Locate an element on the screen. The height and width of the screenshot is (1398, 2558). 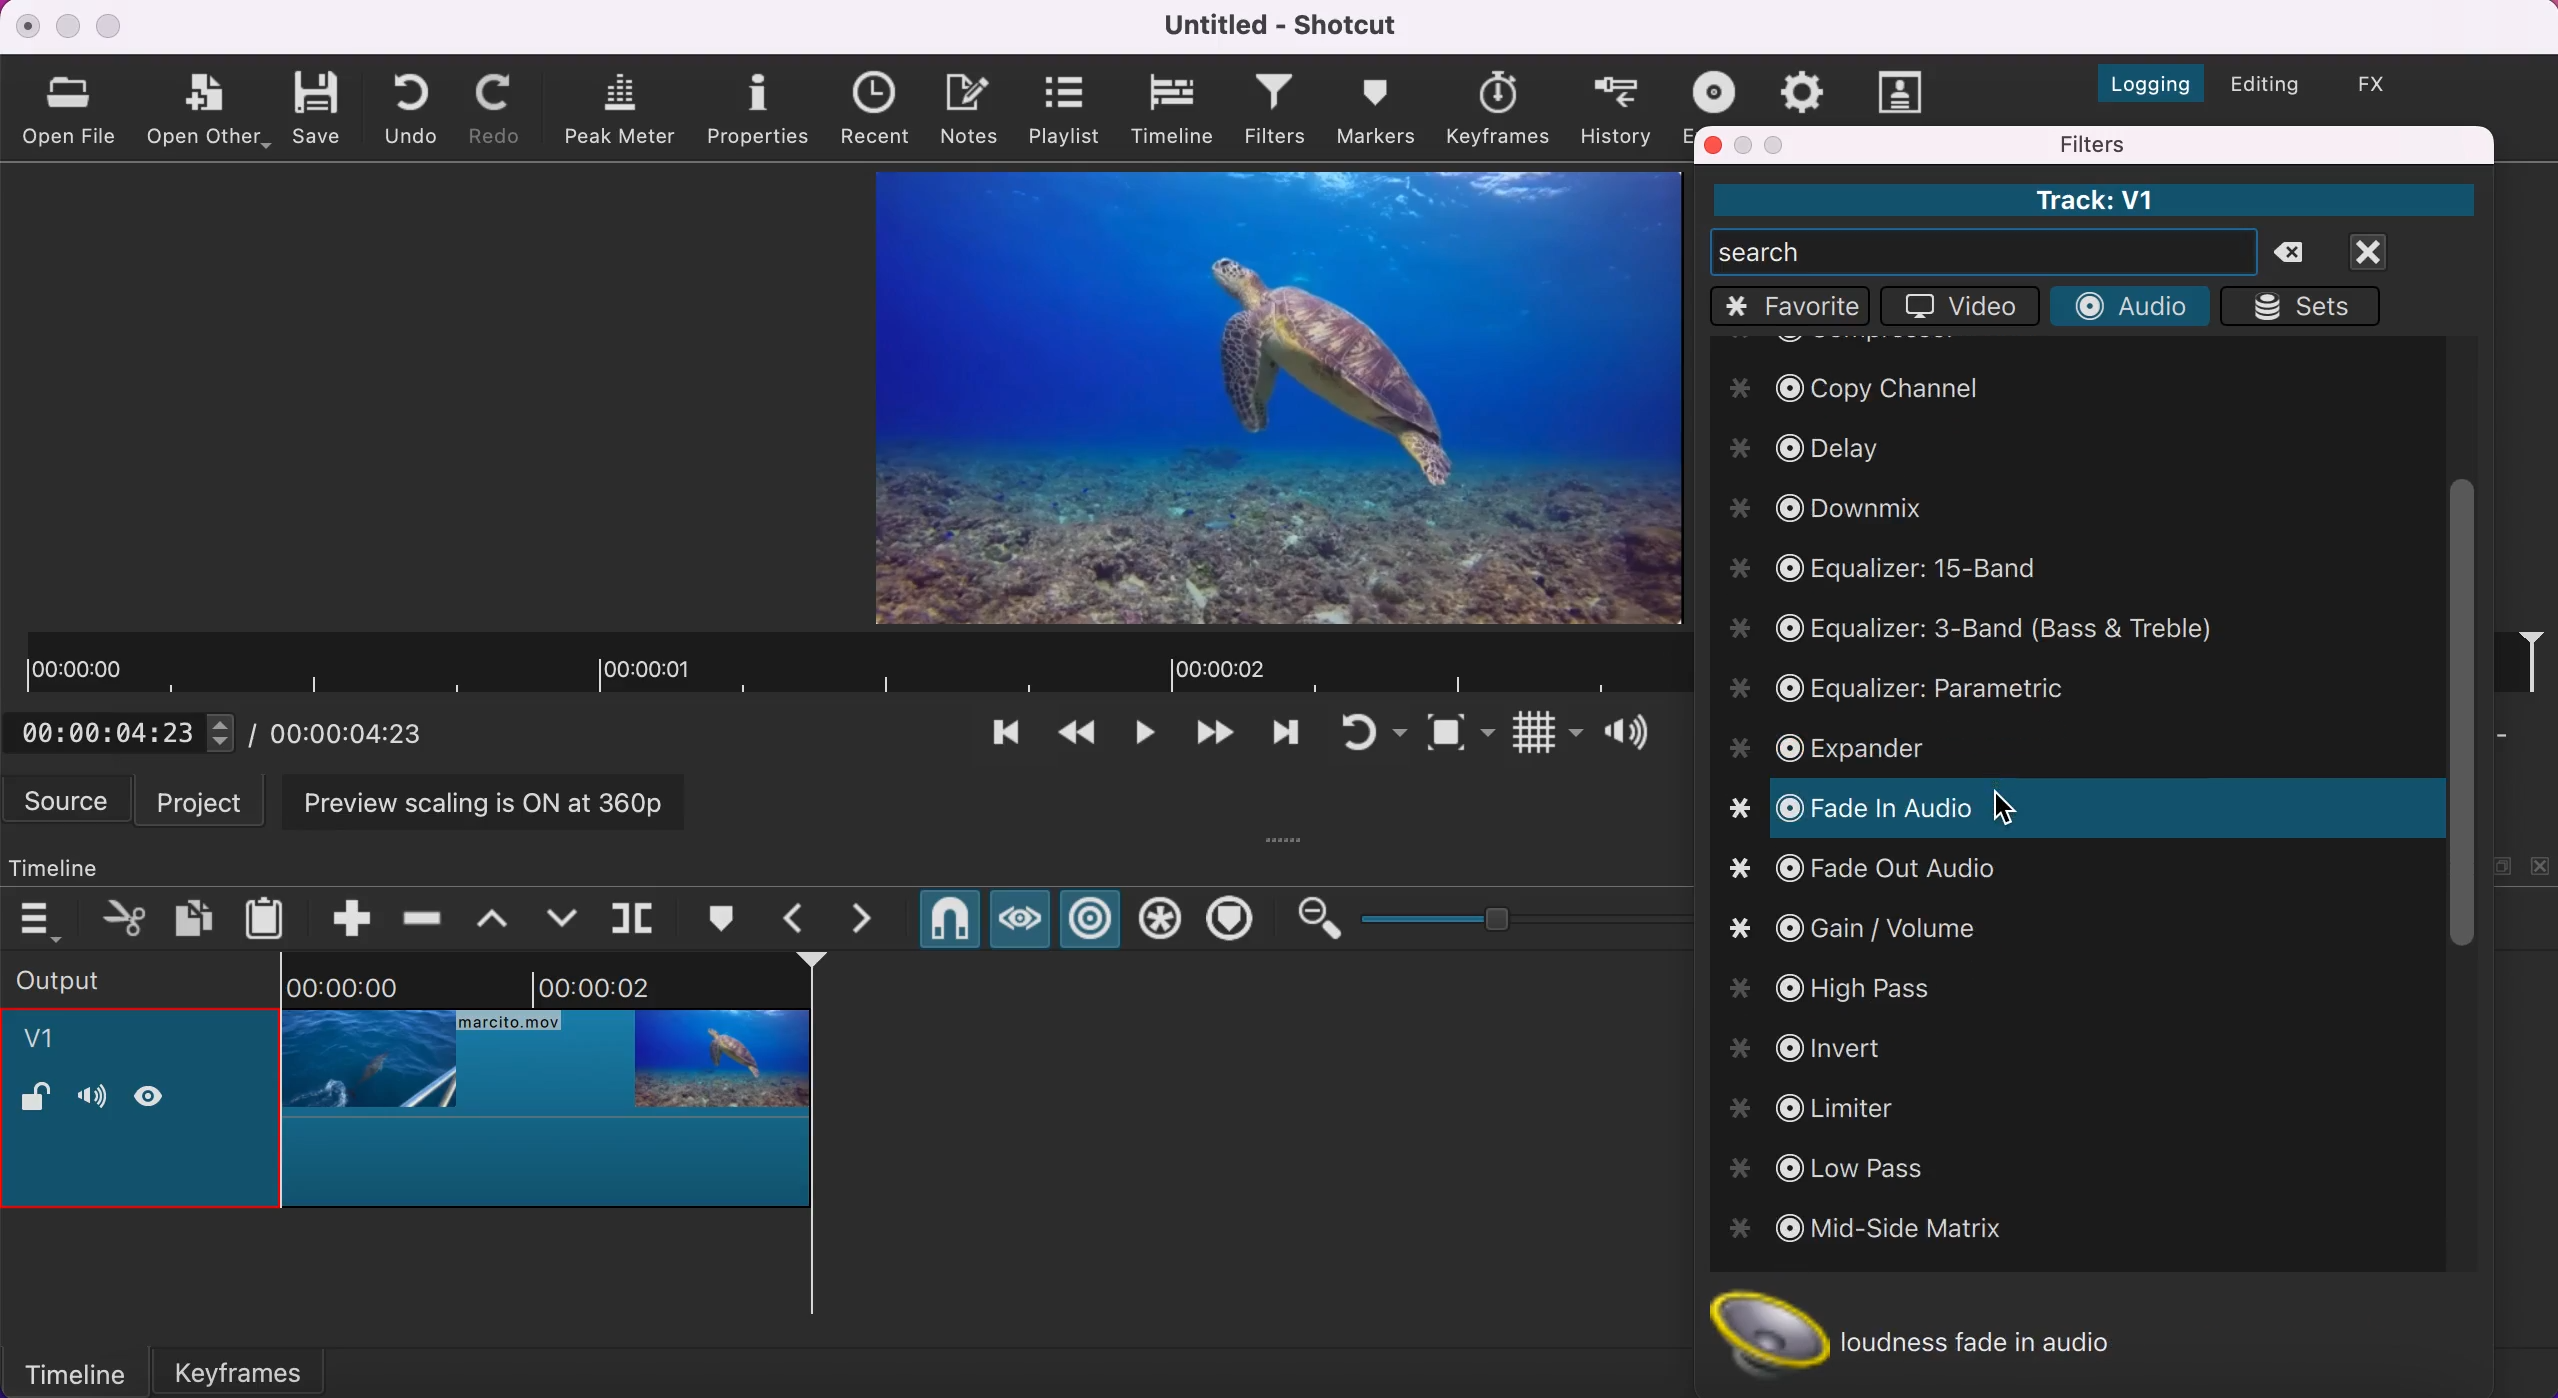
switch to the logging layout is located at coordinates (2139, 78).